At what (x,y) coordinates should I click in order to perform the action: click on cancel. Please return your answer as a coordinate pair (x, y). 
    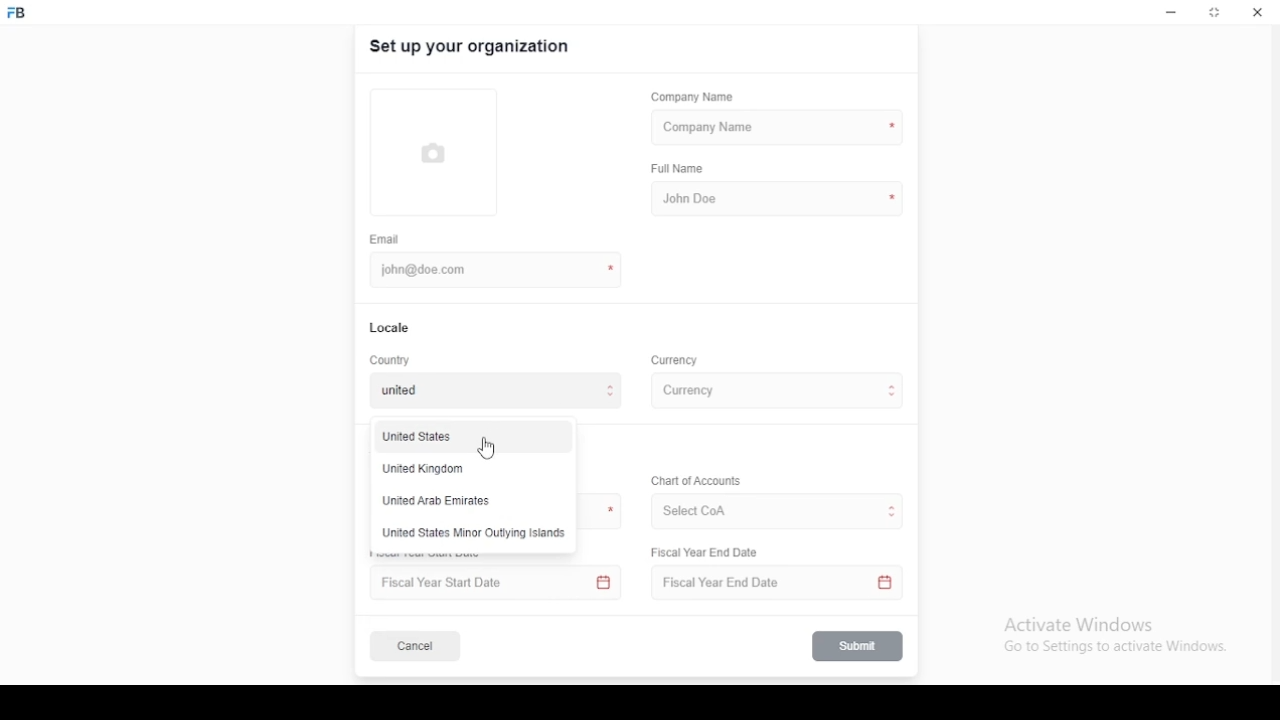
    Looking at the image, I should click on (415, 647).